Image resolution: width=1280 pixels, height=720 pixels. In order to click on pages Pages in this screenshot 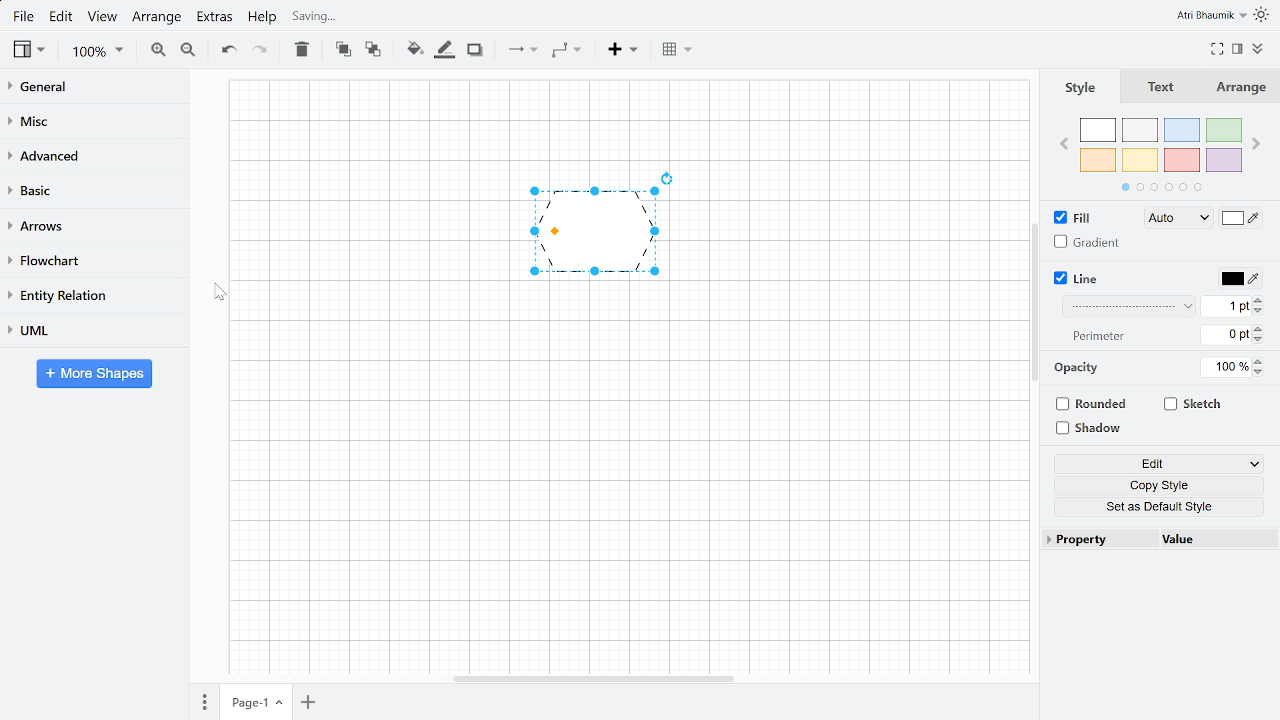, I will do `click(204, 701)`.